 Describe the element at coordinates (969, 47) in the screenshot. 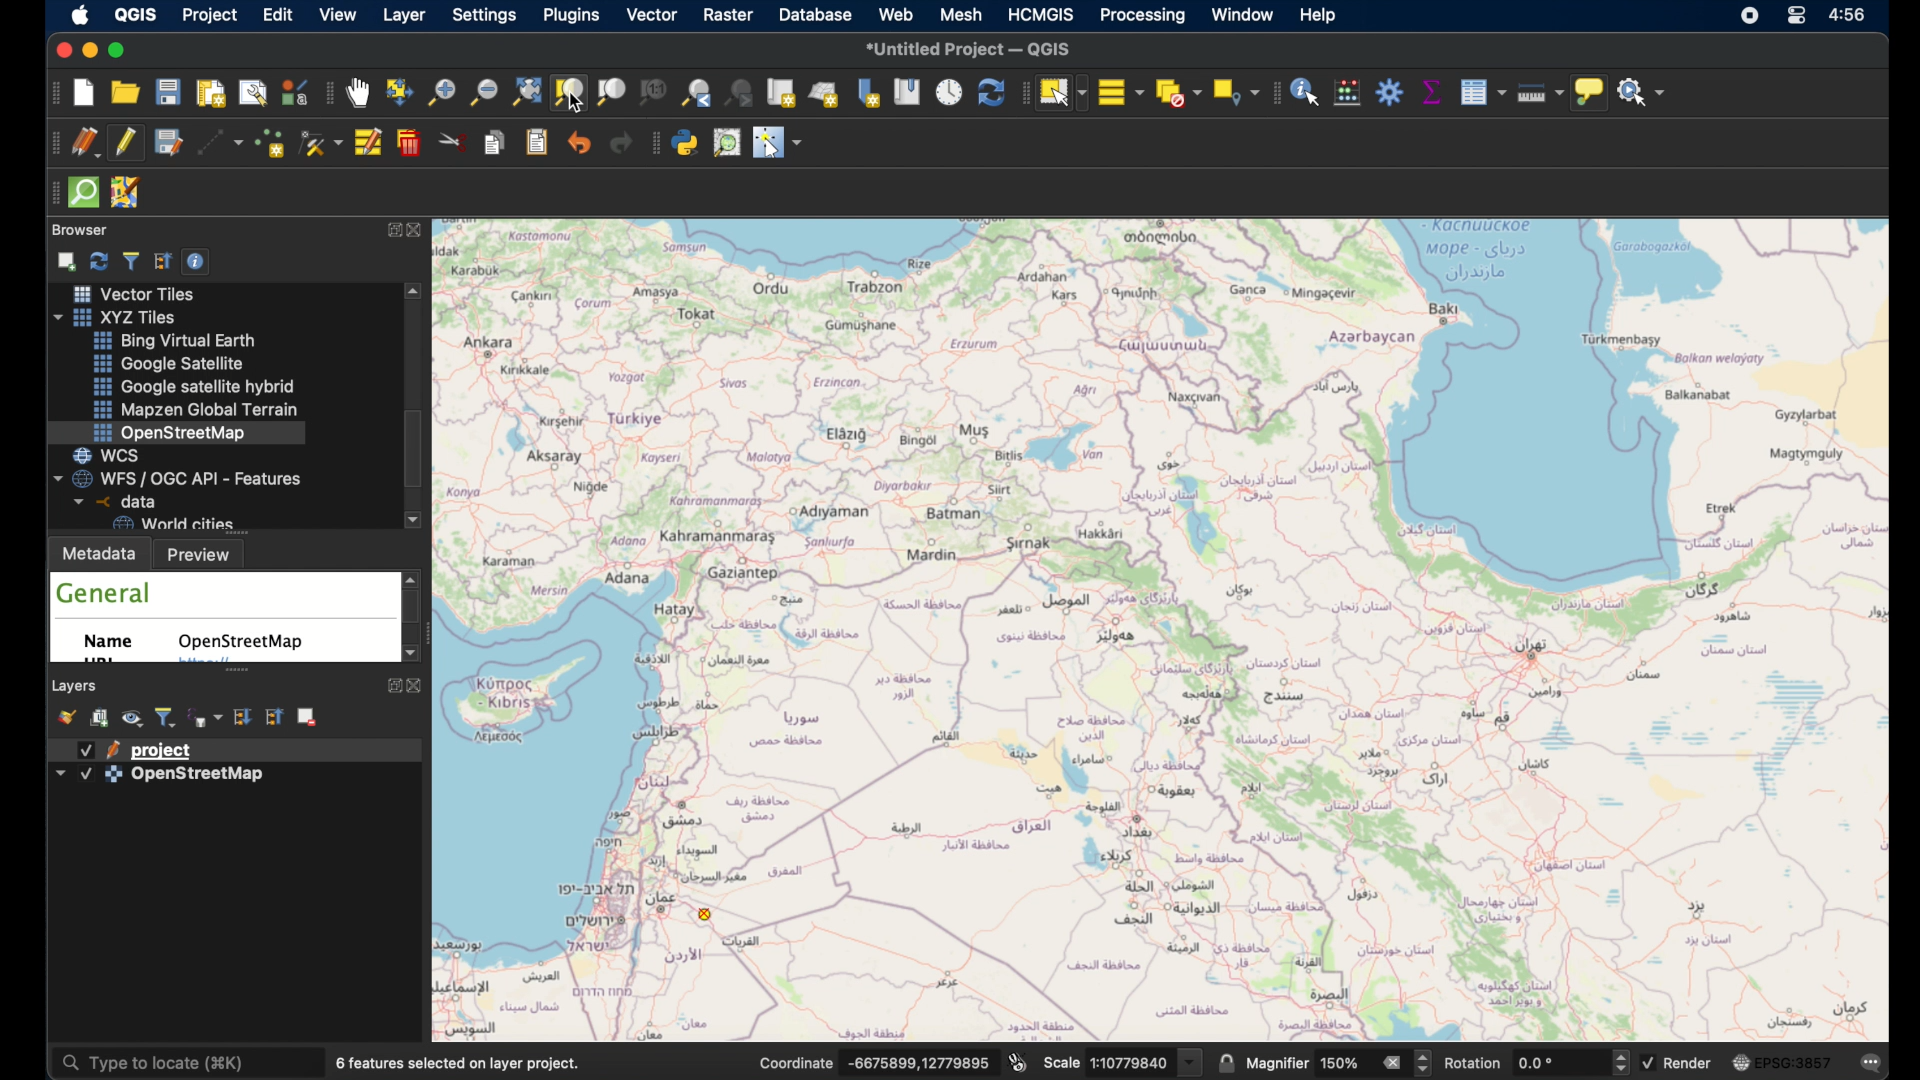

I see `untitled project - QGIS` at that location.